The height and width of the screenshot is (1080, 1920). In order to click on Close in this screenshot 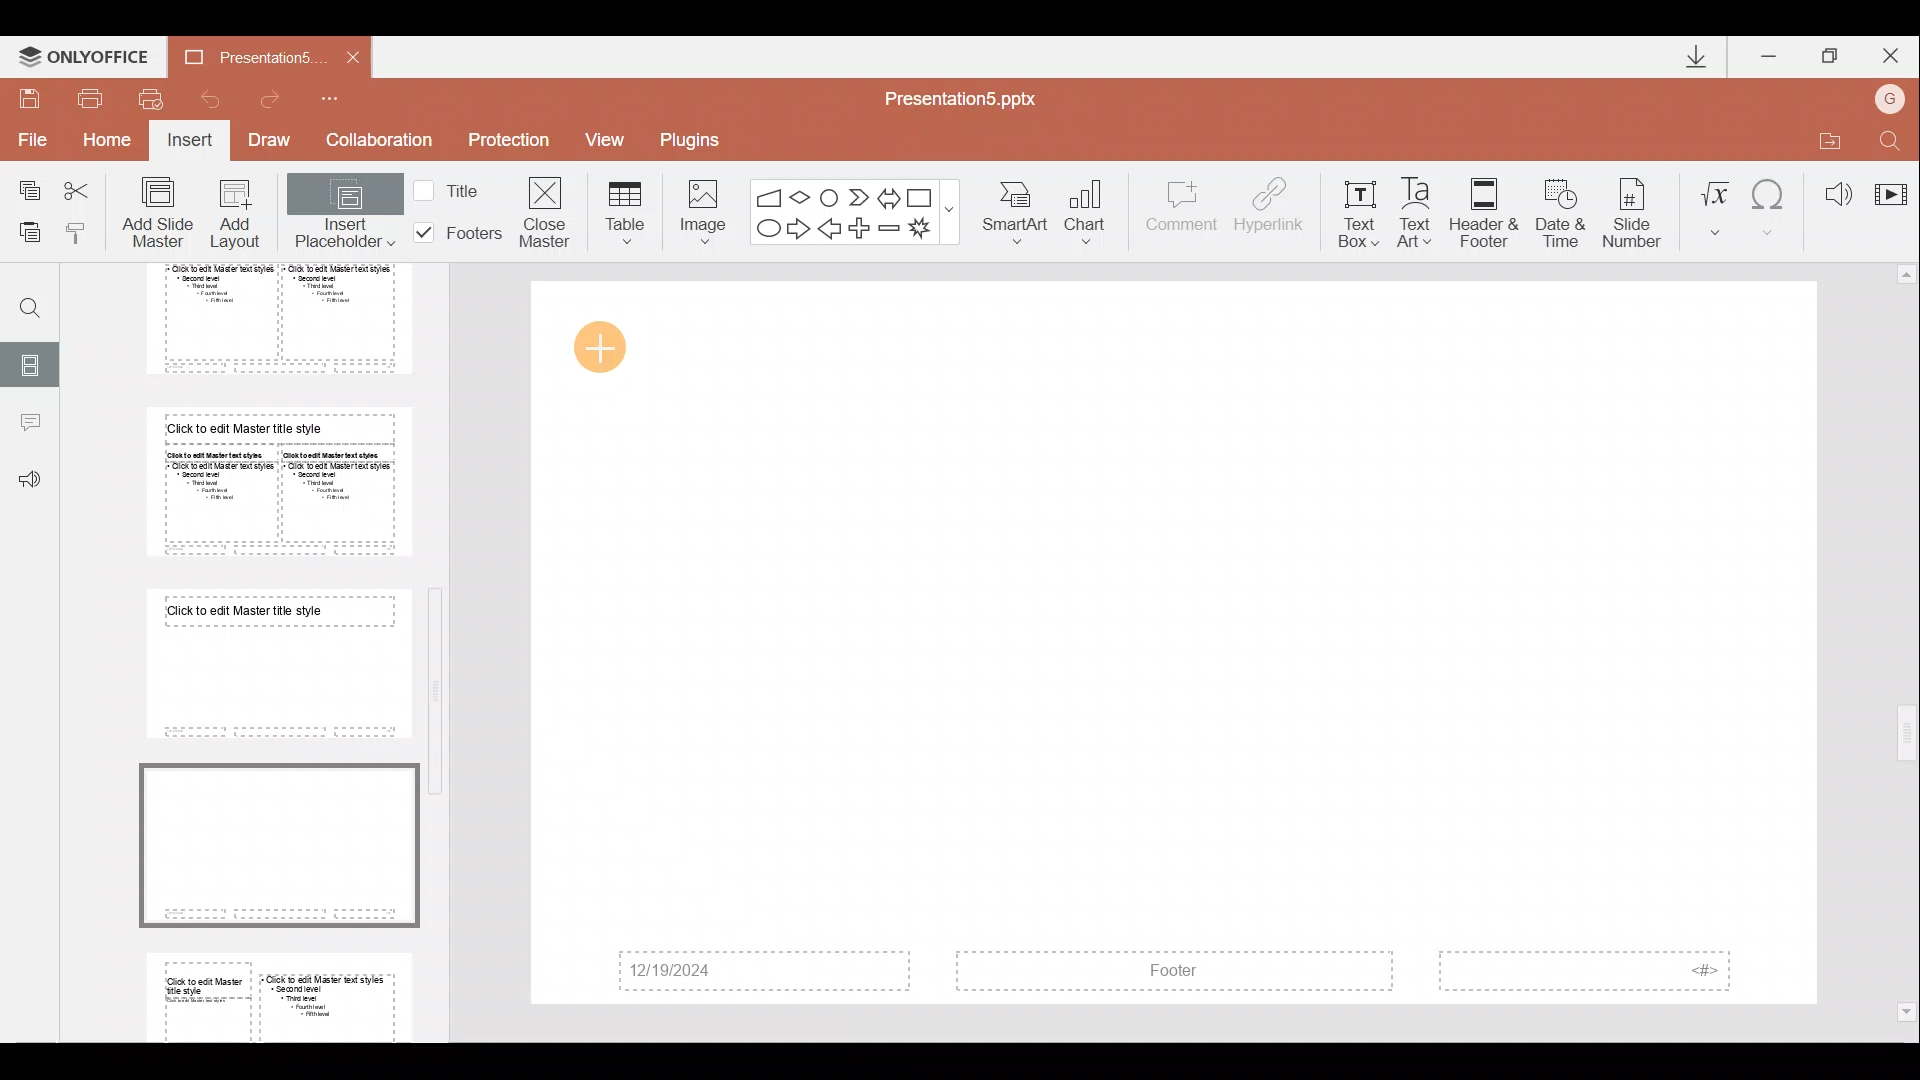, I will do `click(1894, 52)`.